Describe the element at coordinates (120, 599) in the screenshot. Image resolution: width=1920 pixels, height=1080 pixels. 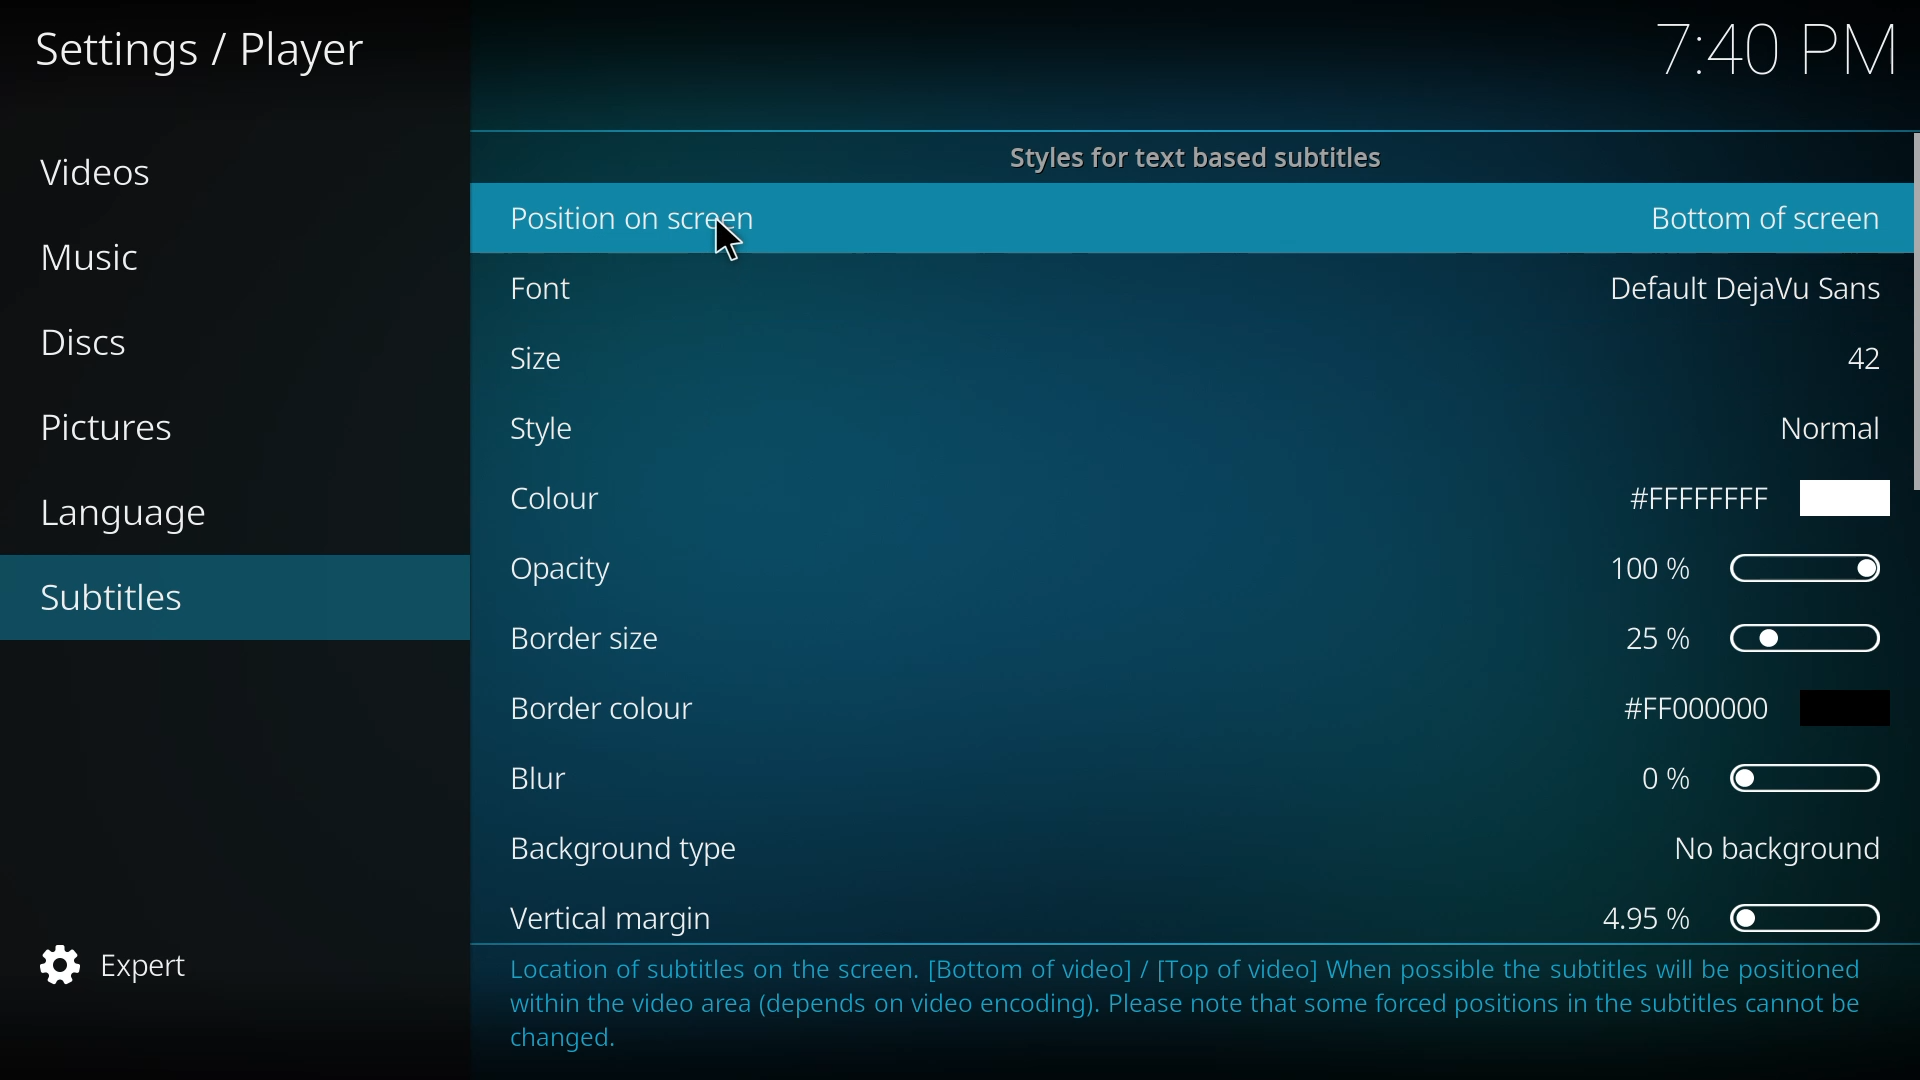
I see `subtitles` at that location.